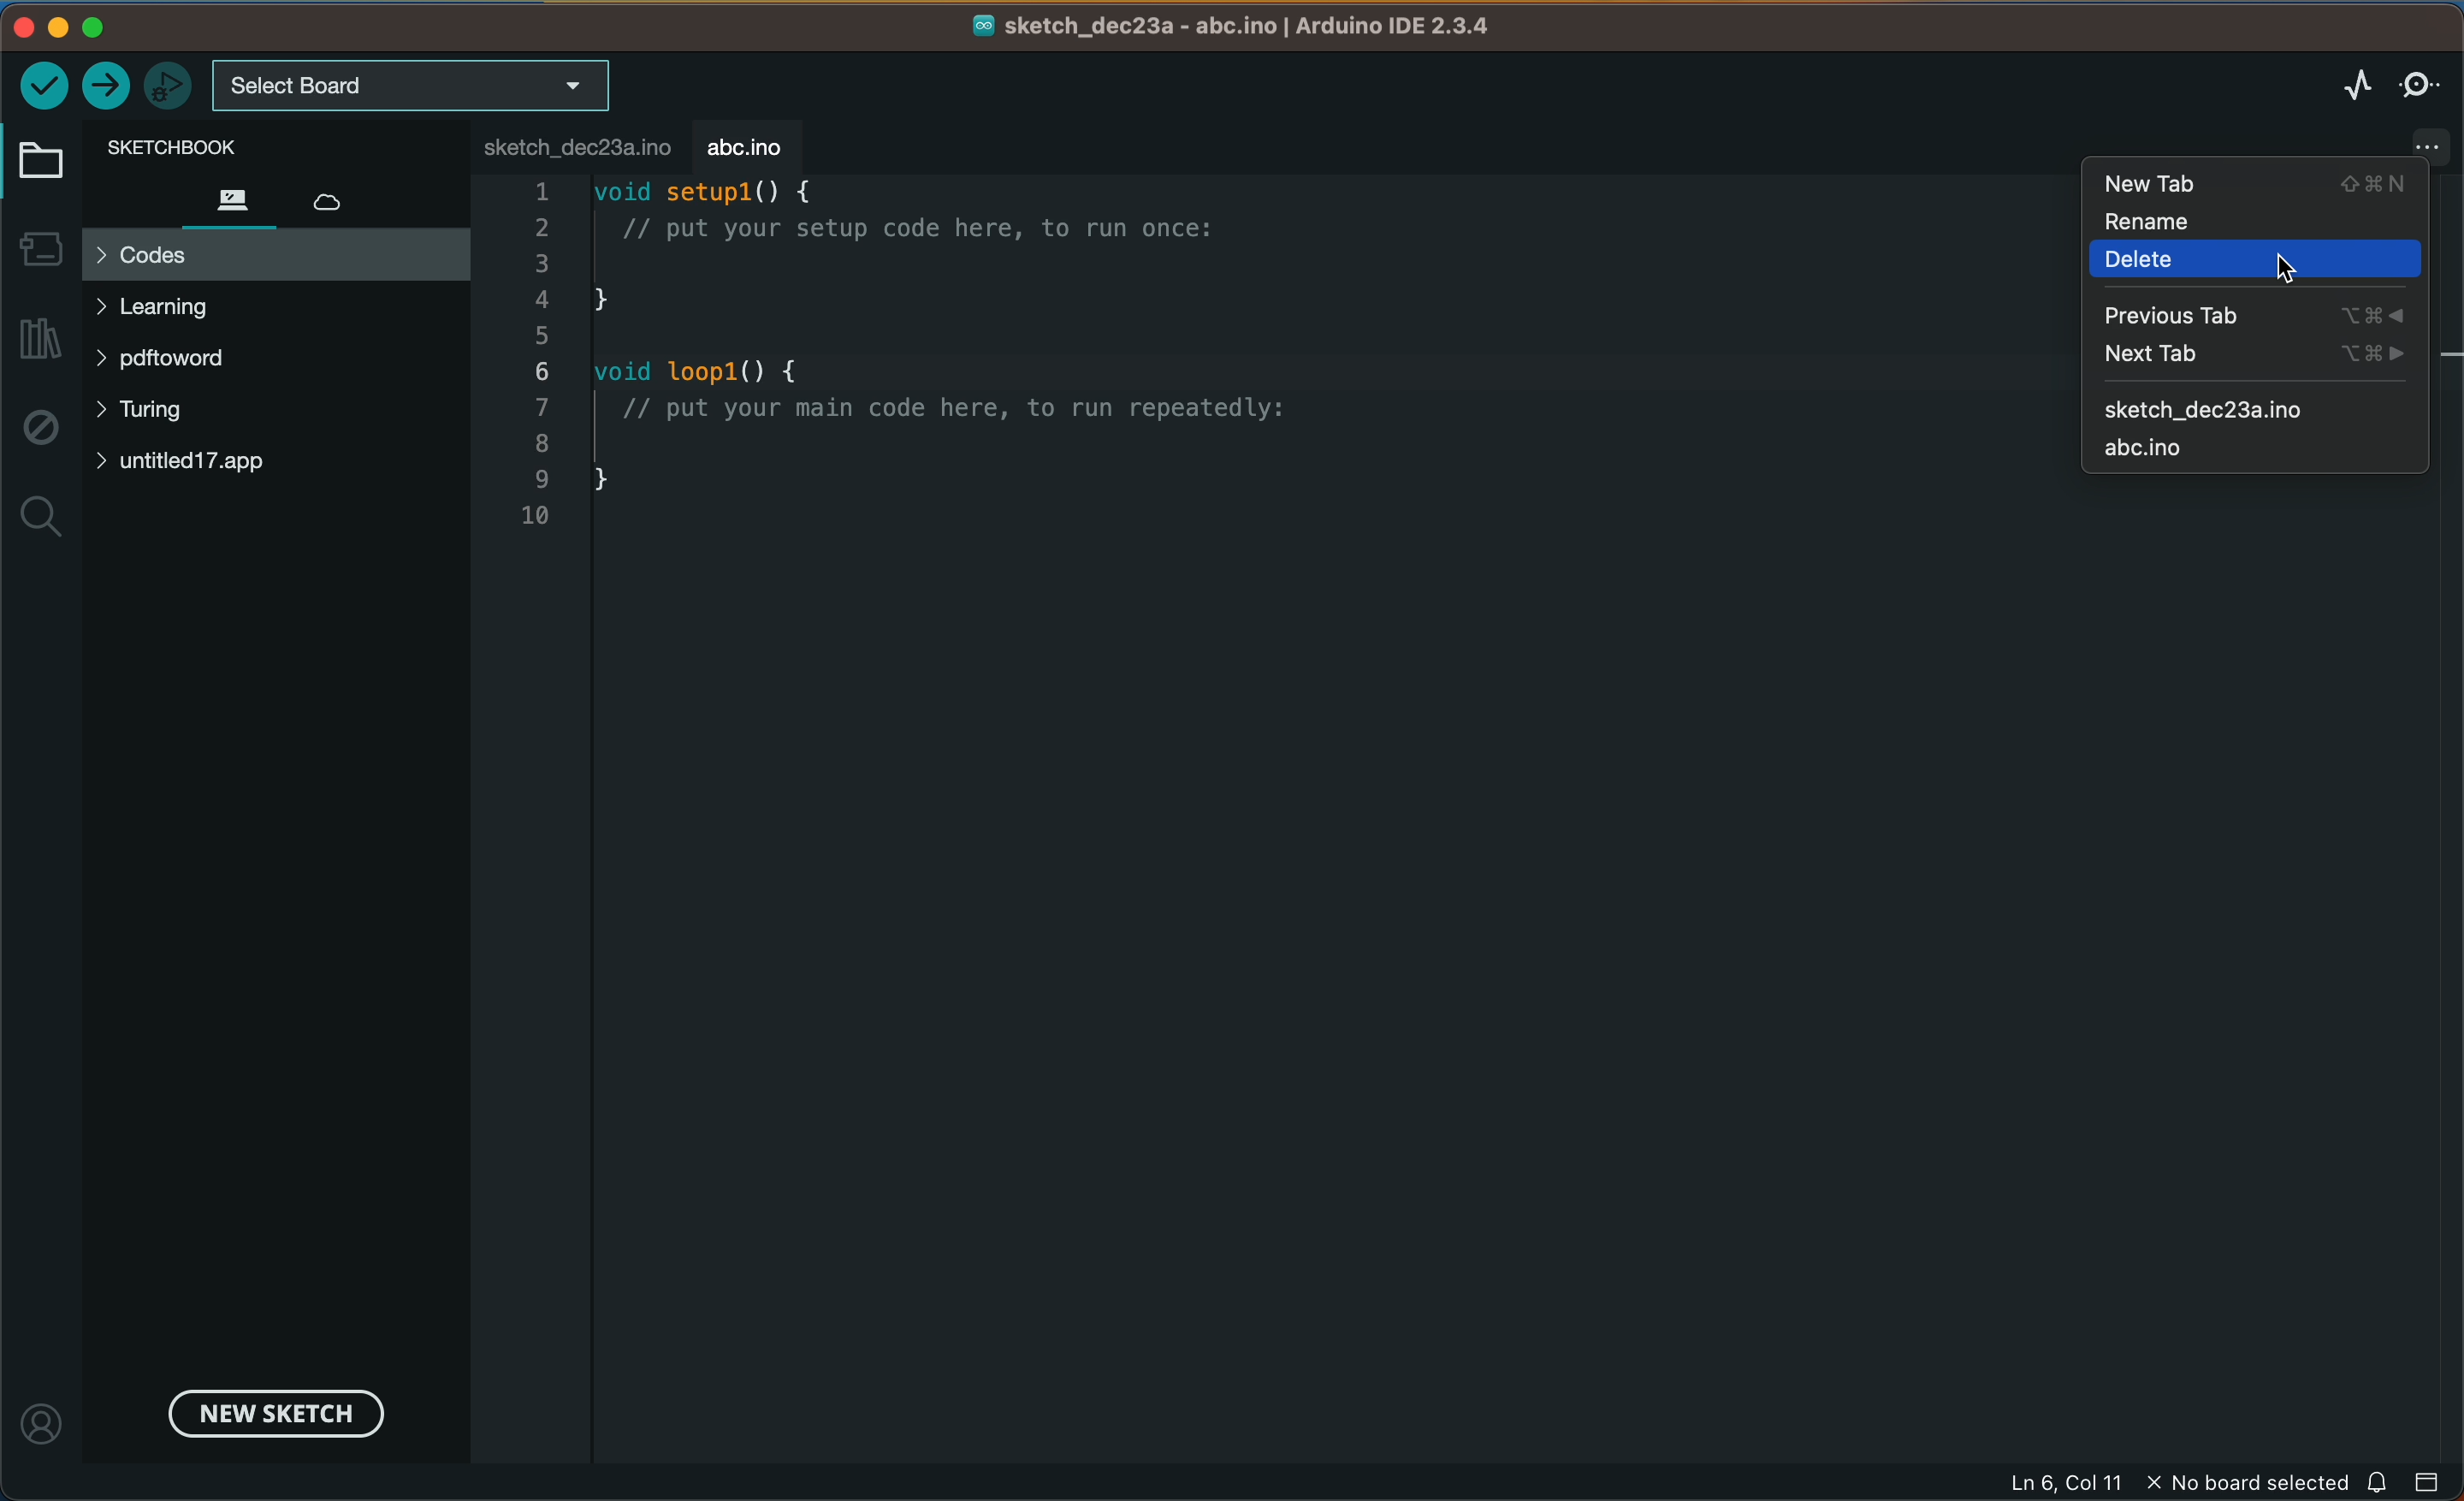 Image resolution: width=2464 pixels, height=1501 pixels. What do you see at coordinates (2381, 1482) in the screenshot?
I see `notification` at bounding box center [2381, 1482].